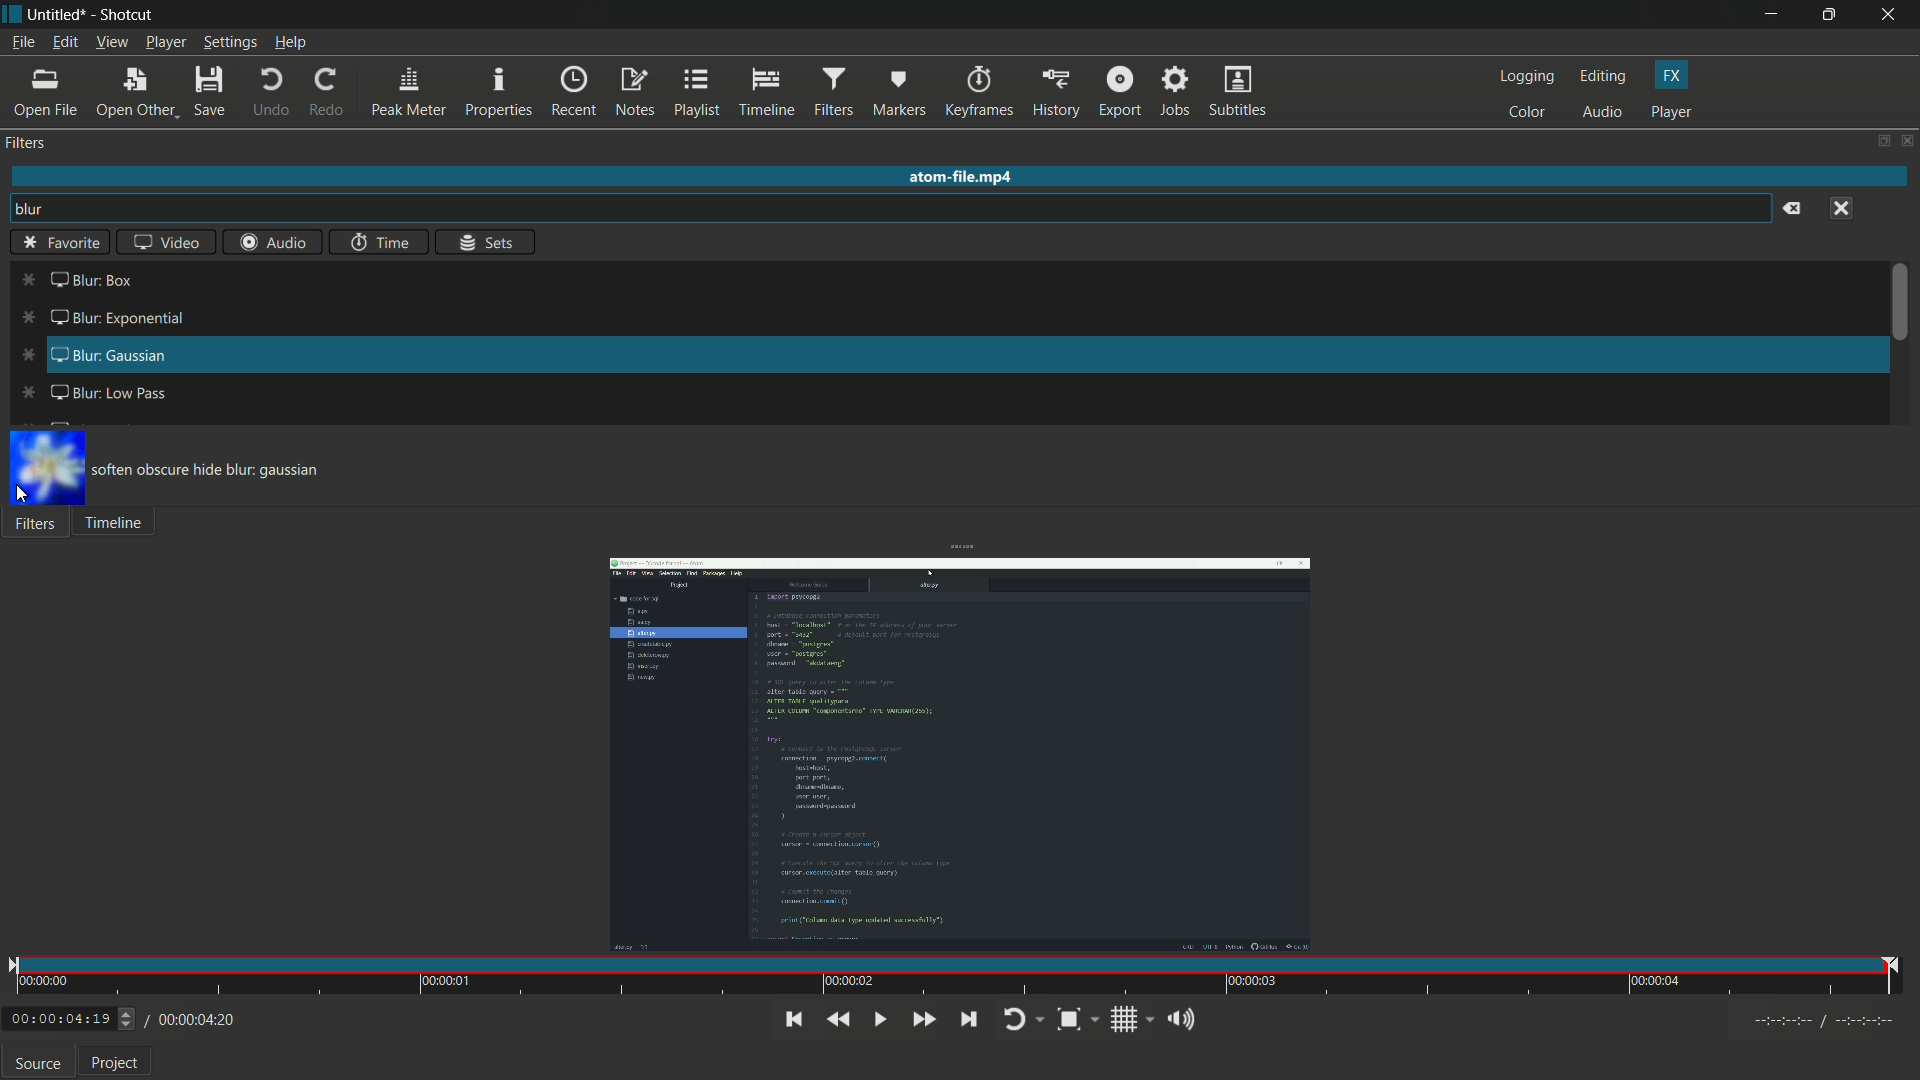  Describe the element at coordinates (43, 211) in the screenshot. I see `blur (typing)` at that location.